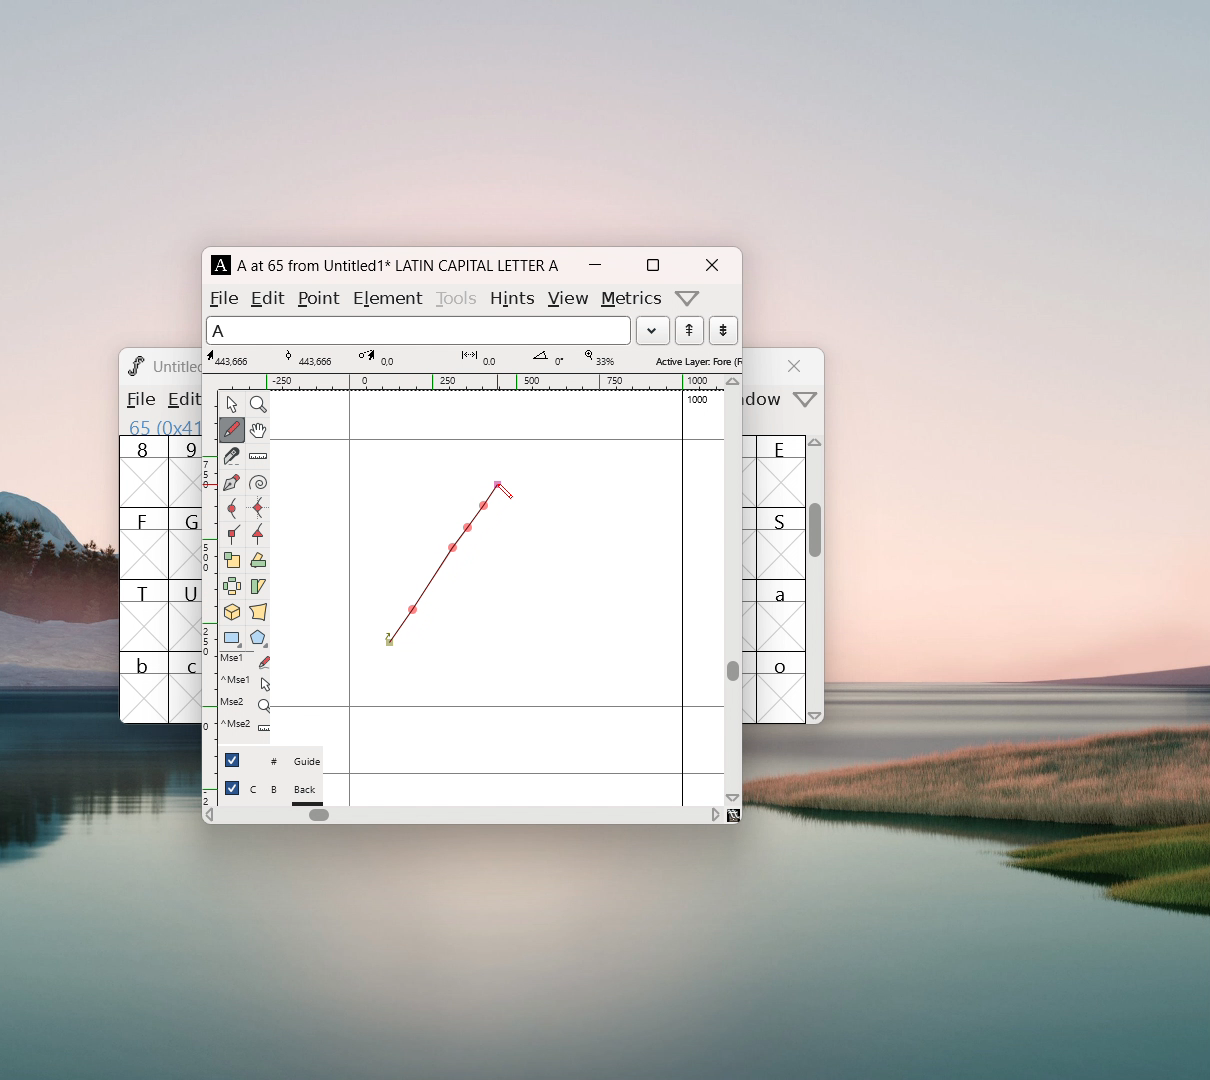  I want to click on toggle spiro, so click(258, 483).